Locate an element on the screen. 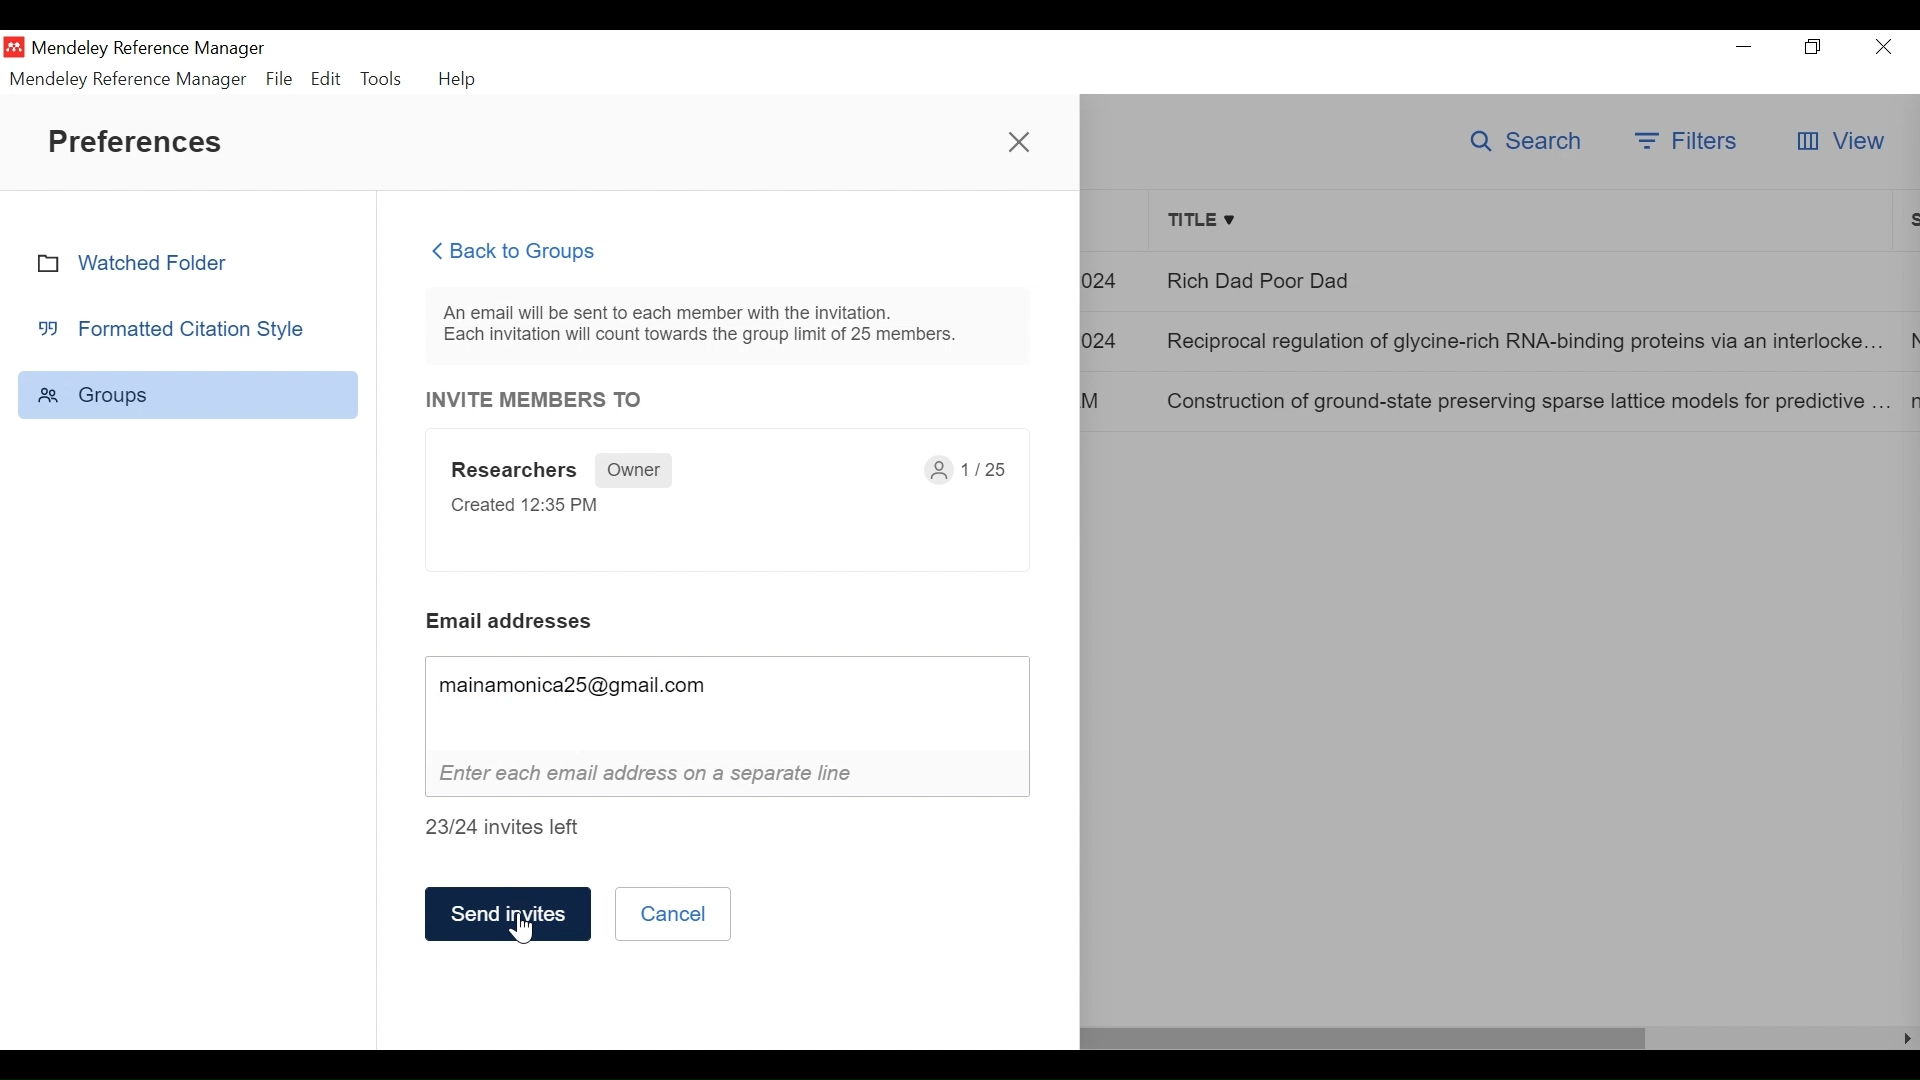  Help is located at coordinates (460, 79).